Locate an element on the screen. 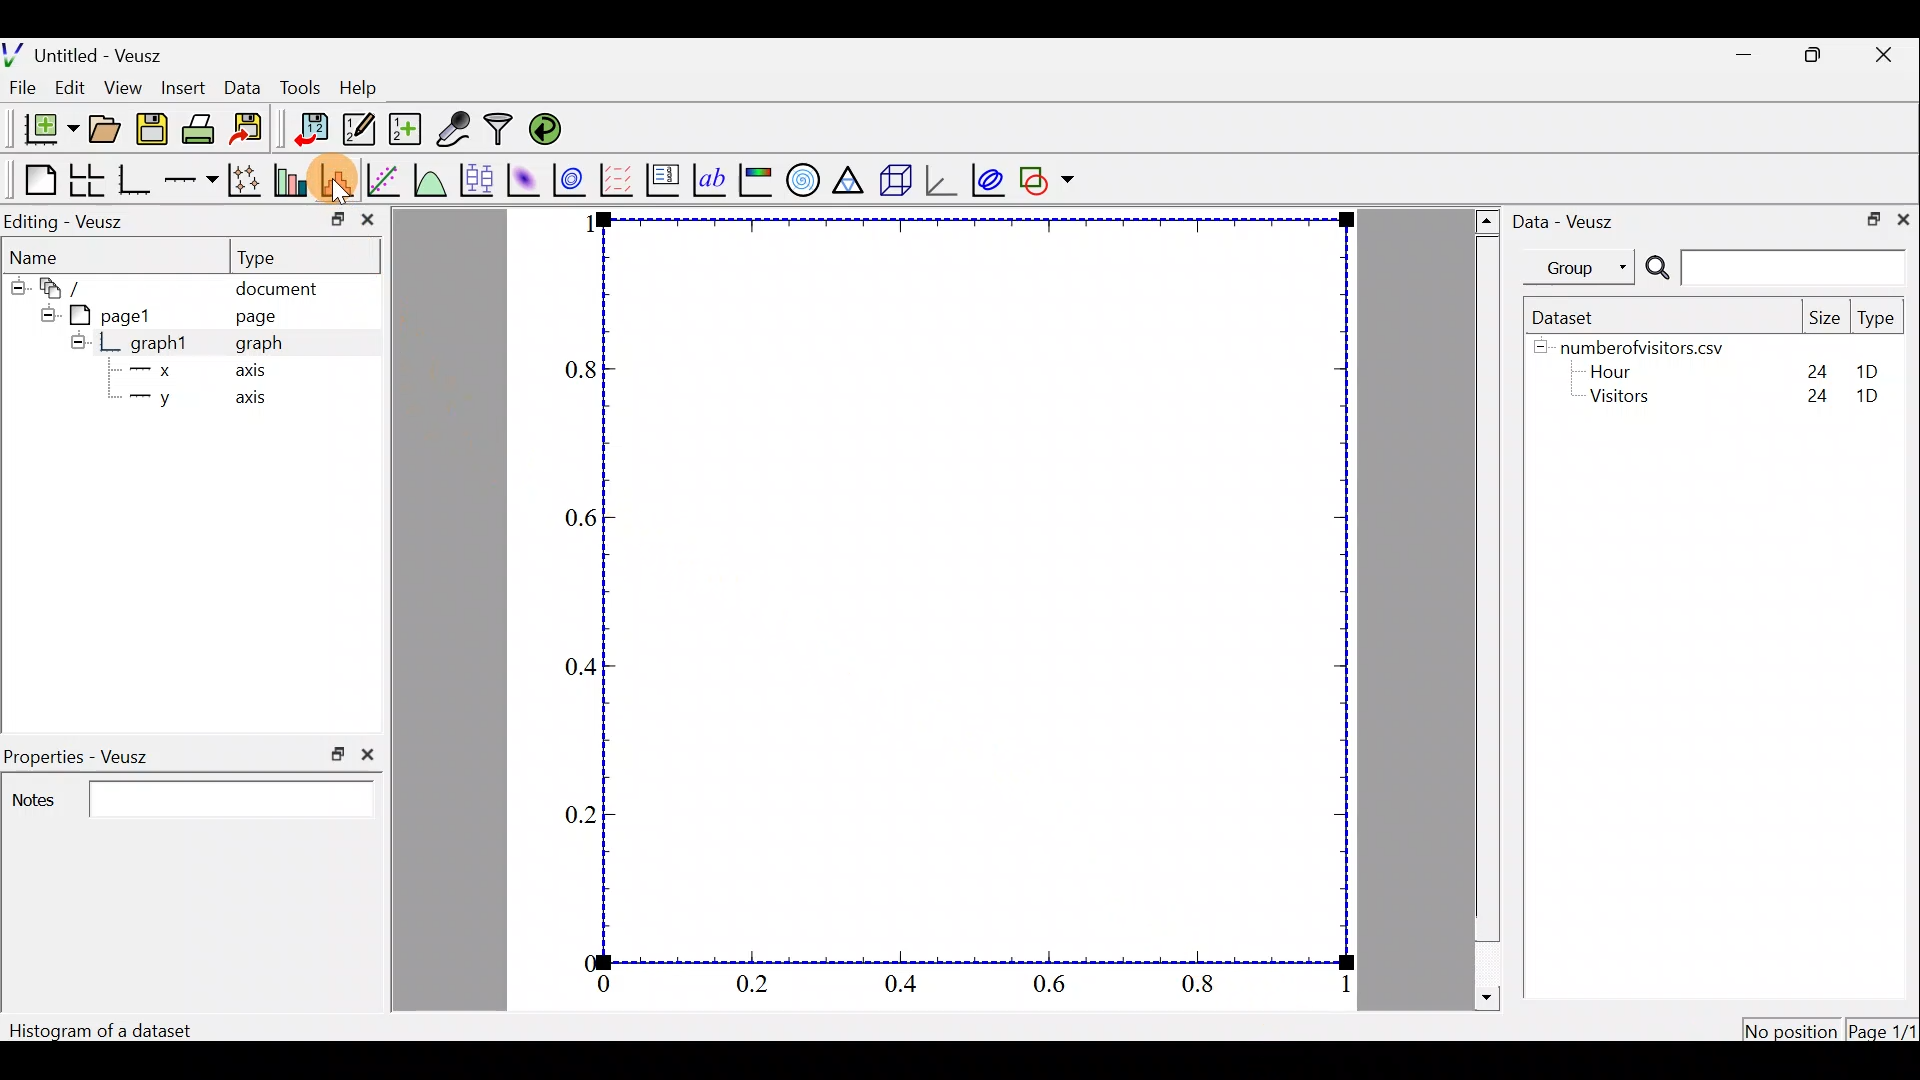 The image size is (1920, 1080). 24 is located at coordinates (1812, 397).